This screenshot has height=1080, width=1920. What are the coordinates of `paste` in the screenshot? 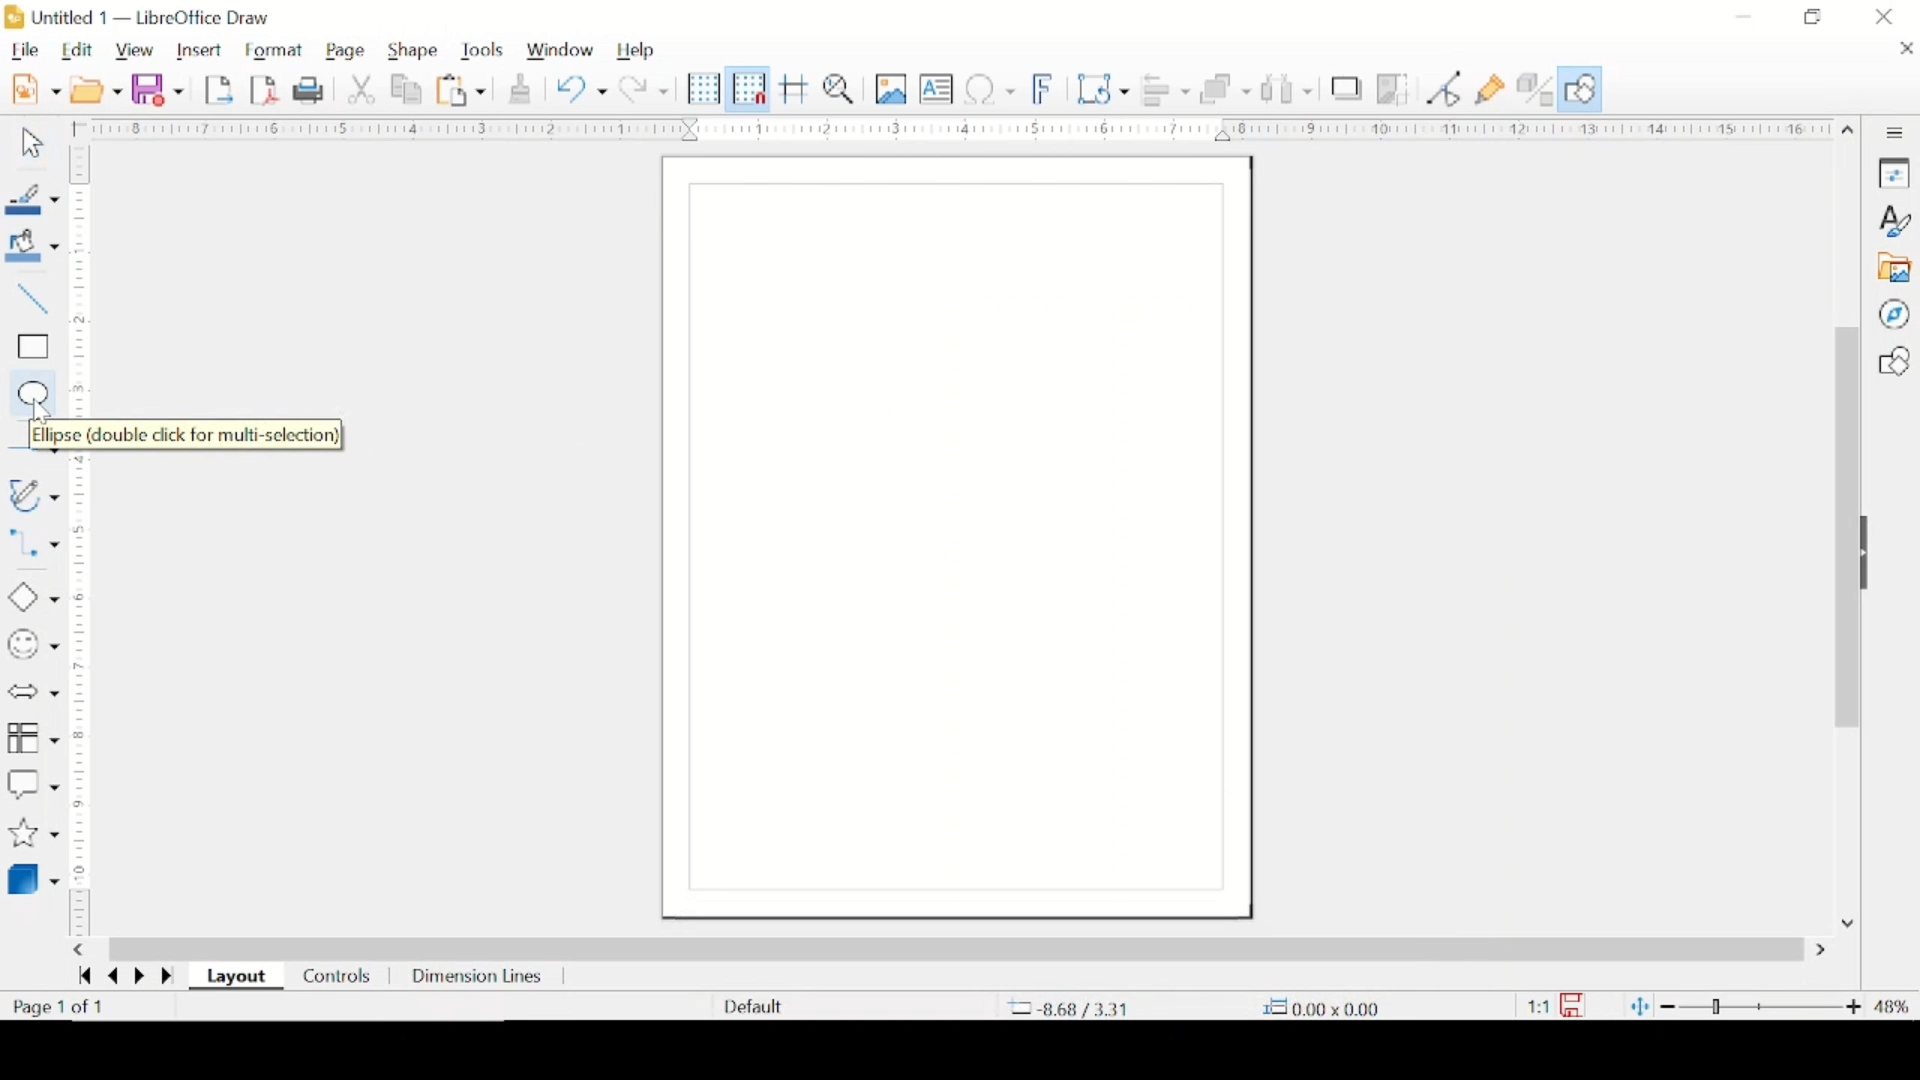 It's located at (463, 91).